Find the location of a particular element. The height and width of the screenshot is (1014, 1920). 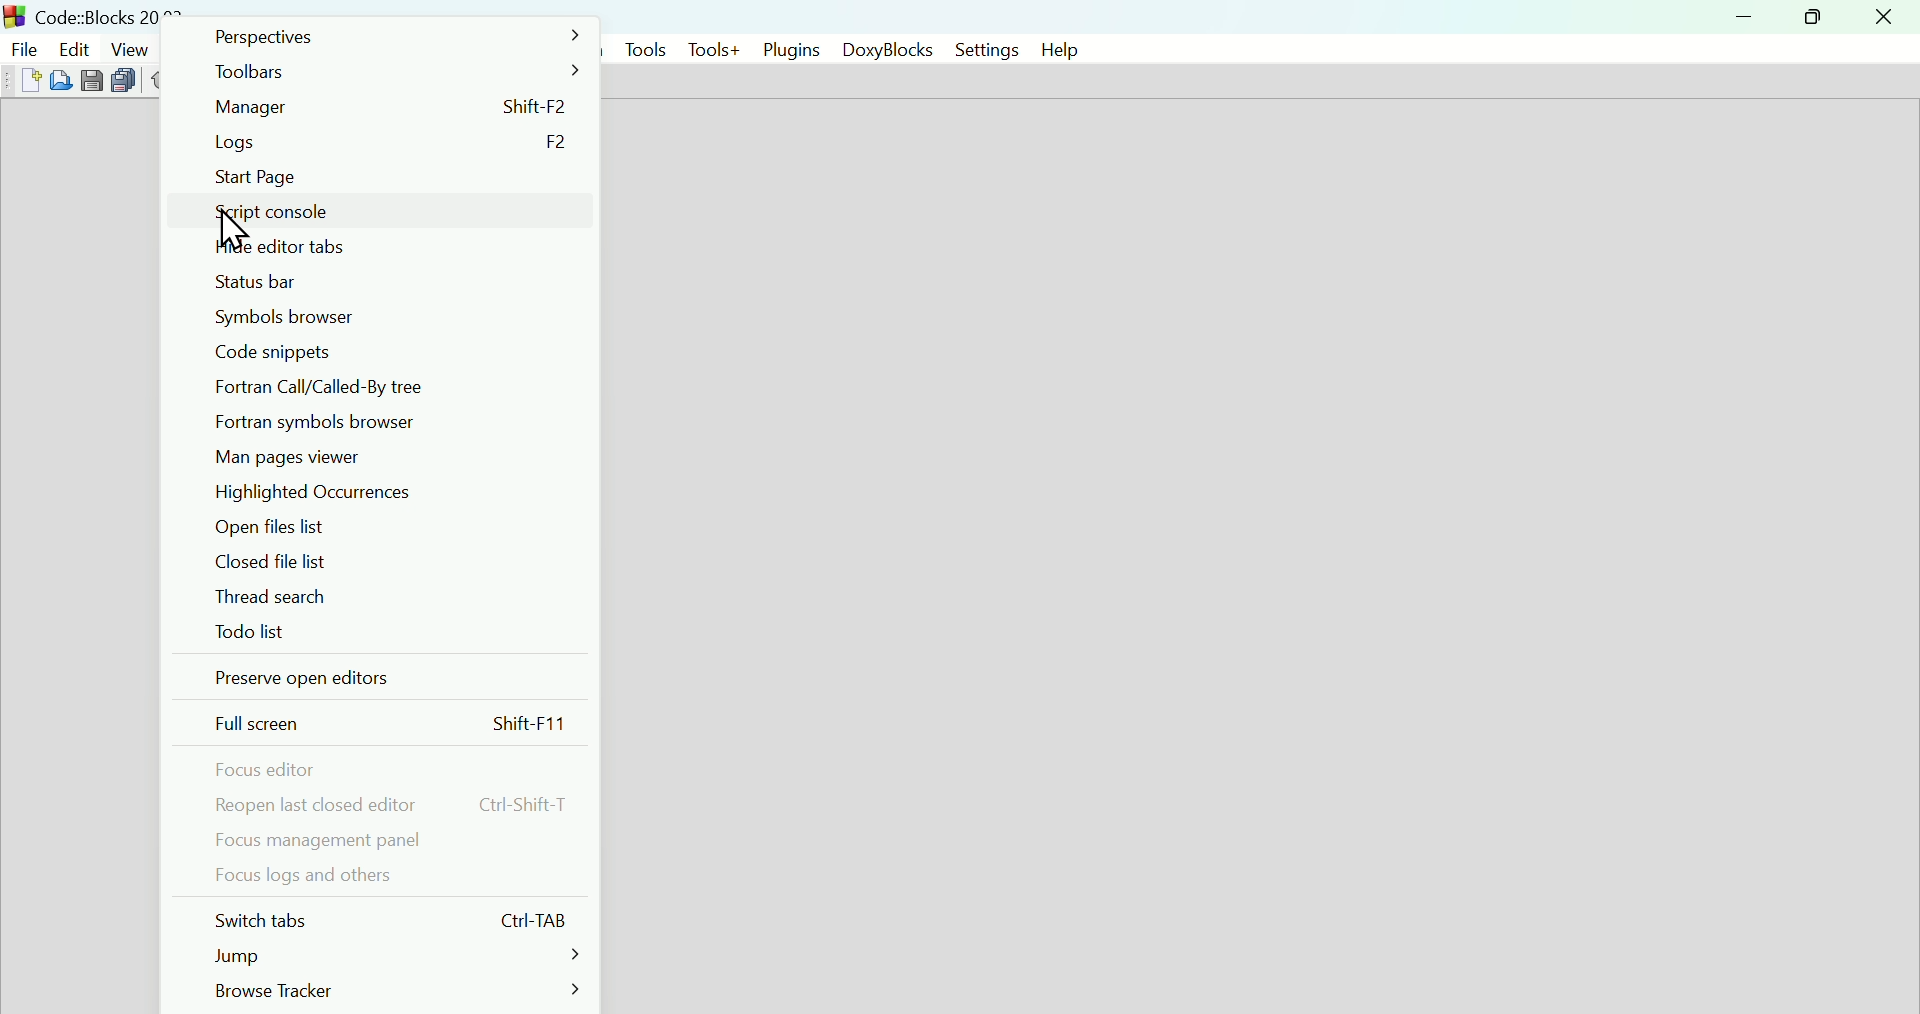

Browse tracker is located at coordinates (397, 991).